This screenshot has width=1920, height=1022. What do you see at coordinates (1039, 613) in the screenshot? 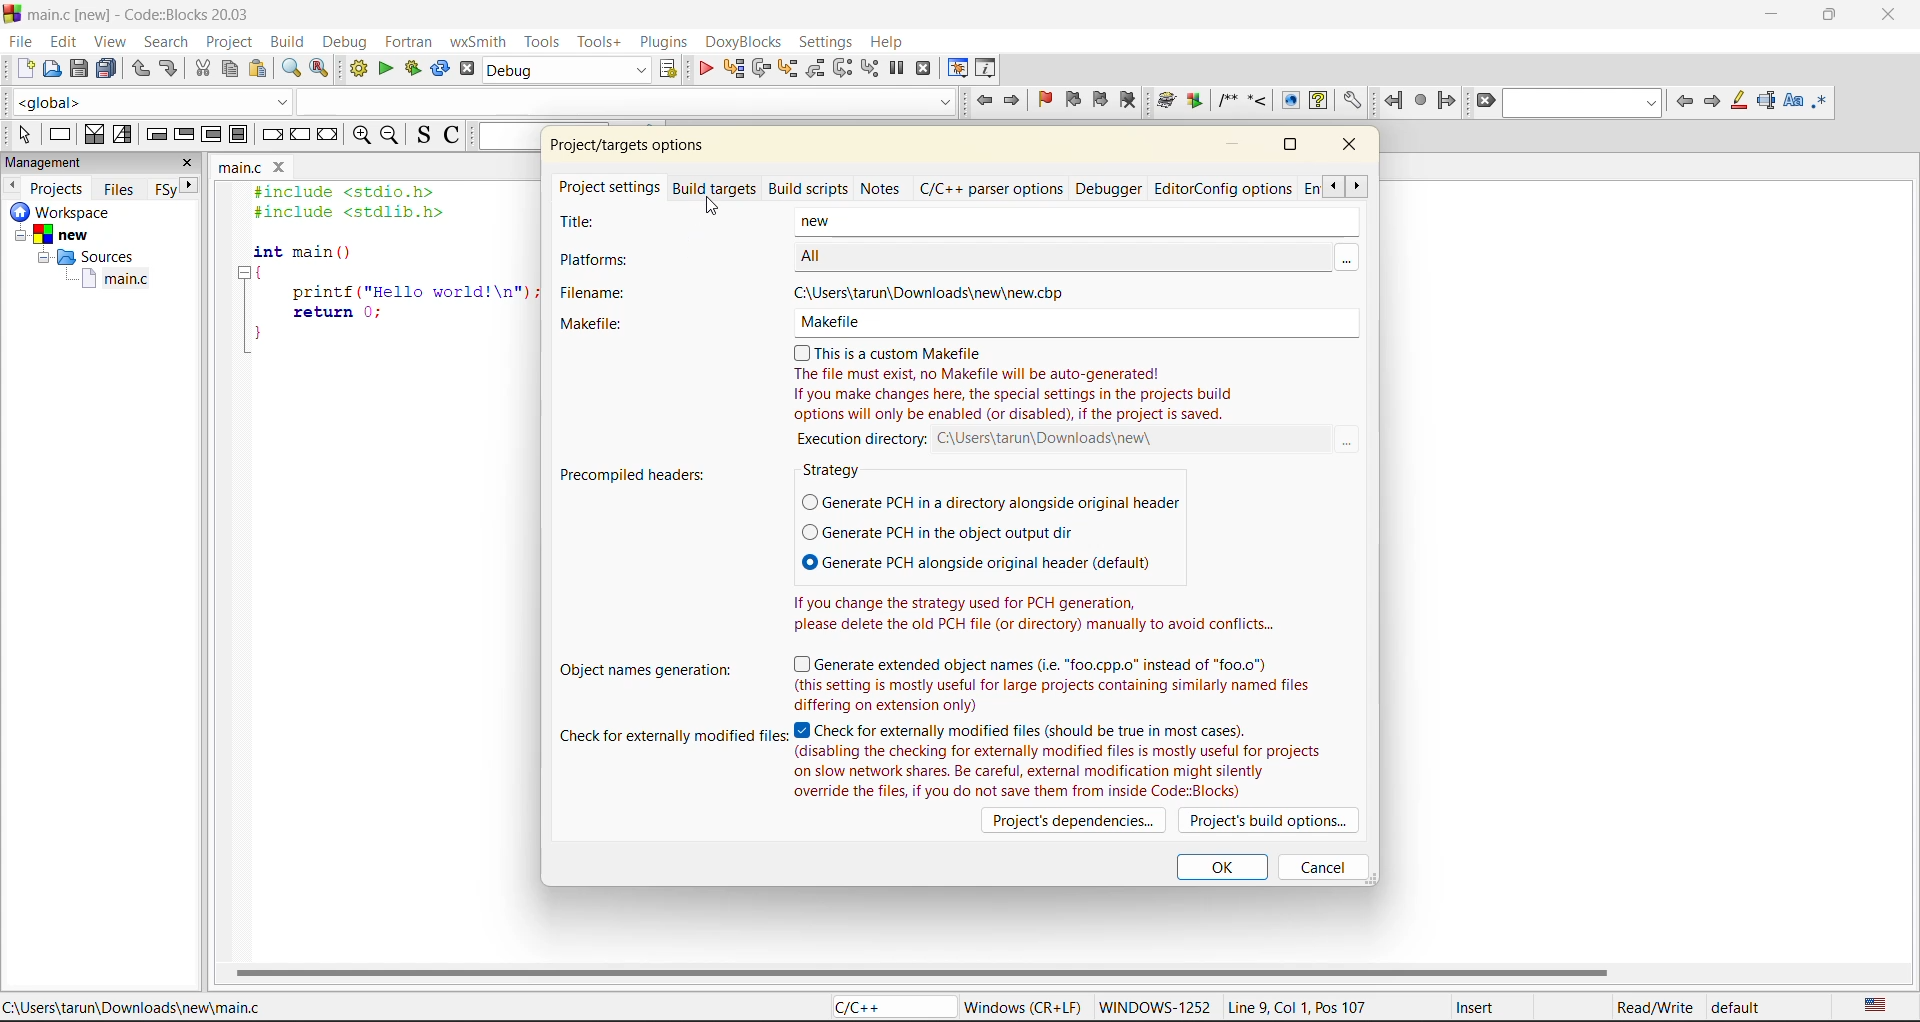
I see `If you change the strategy used for PCH generation,please delete the old PCH file (or directory) manually to avoid conflicts..` at bounding box center [1039, 613].